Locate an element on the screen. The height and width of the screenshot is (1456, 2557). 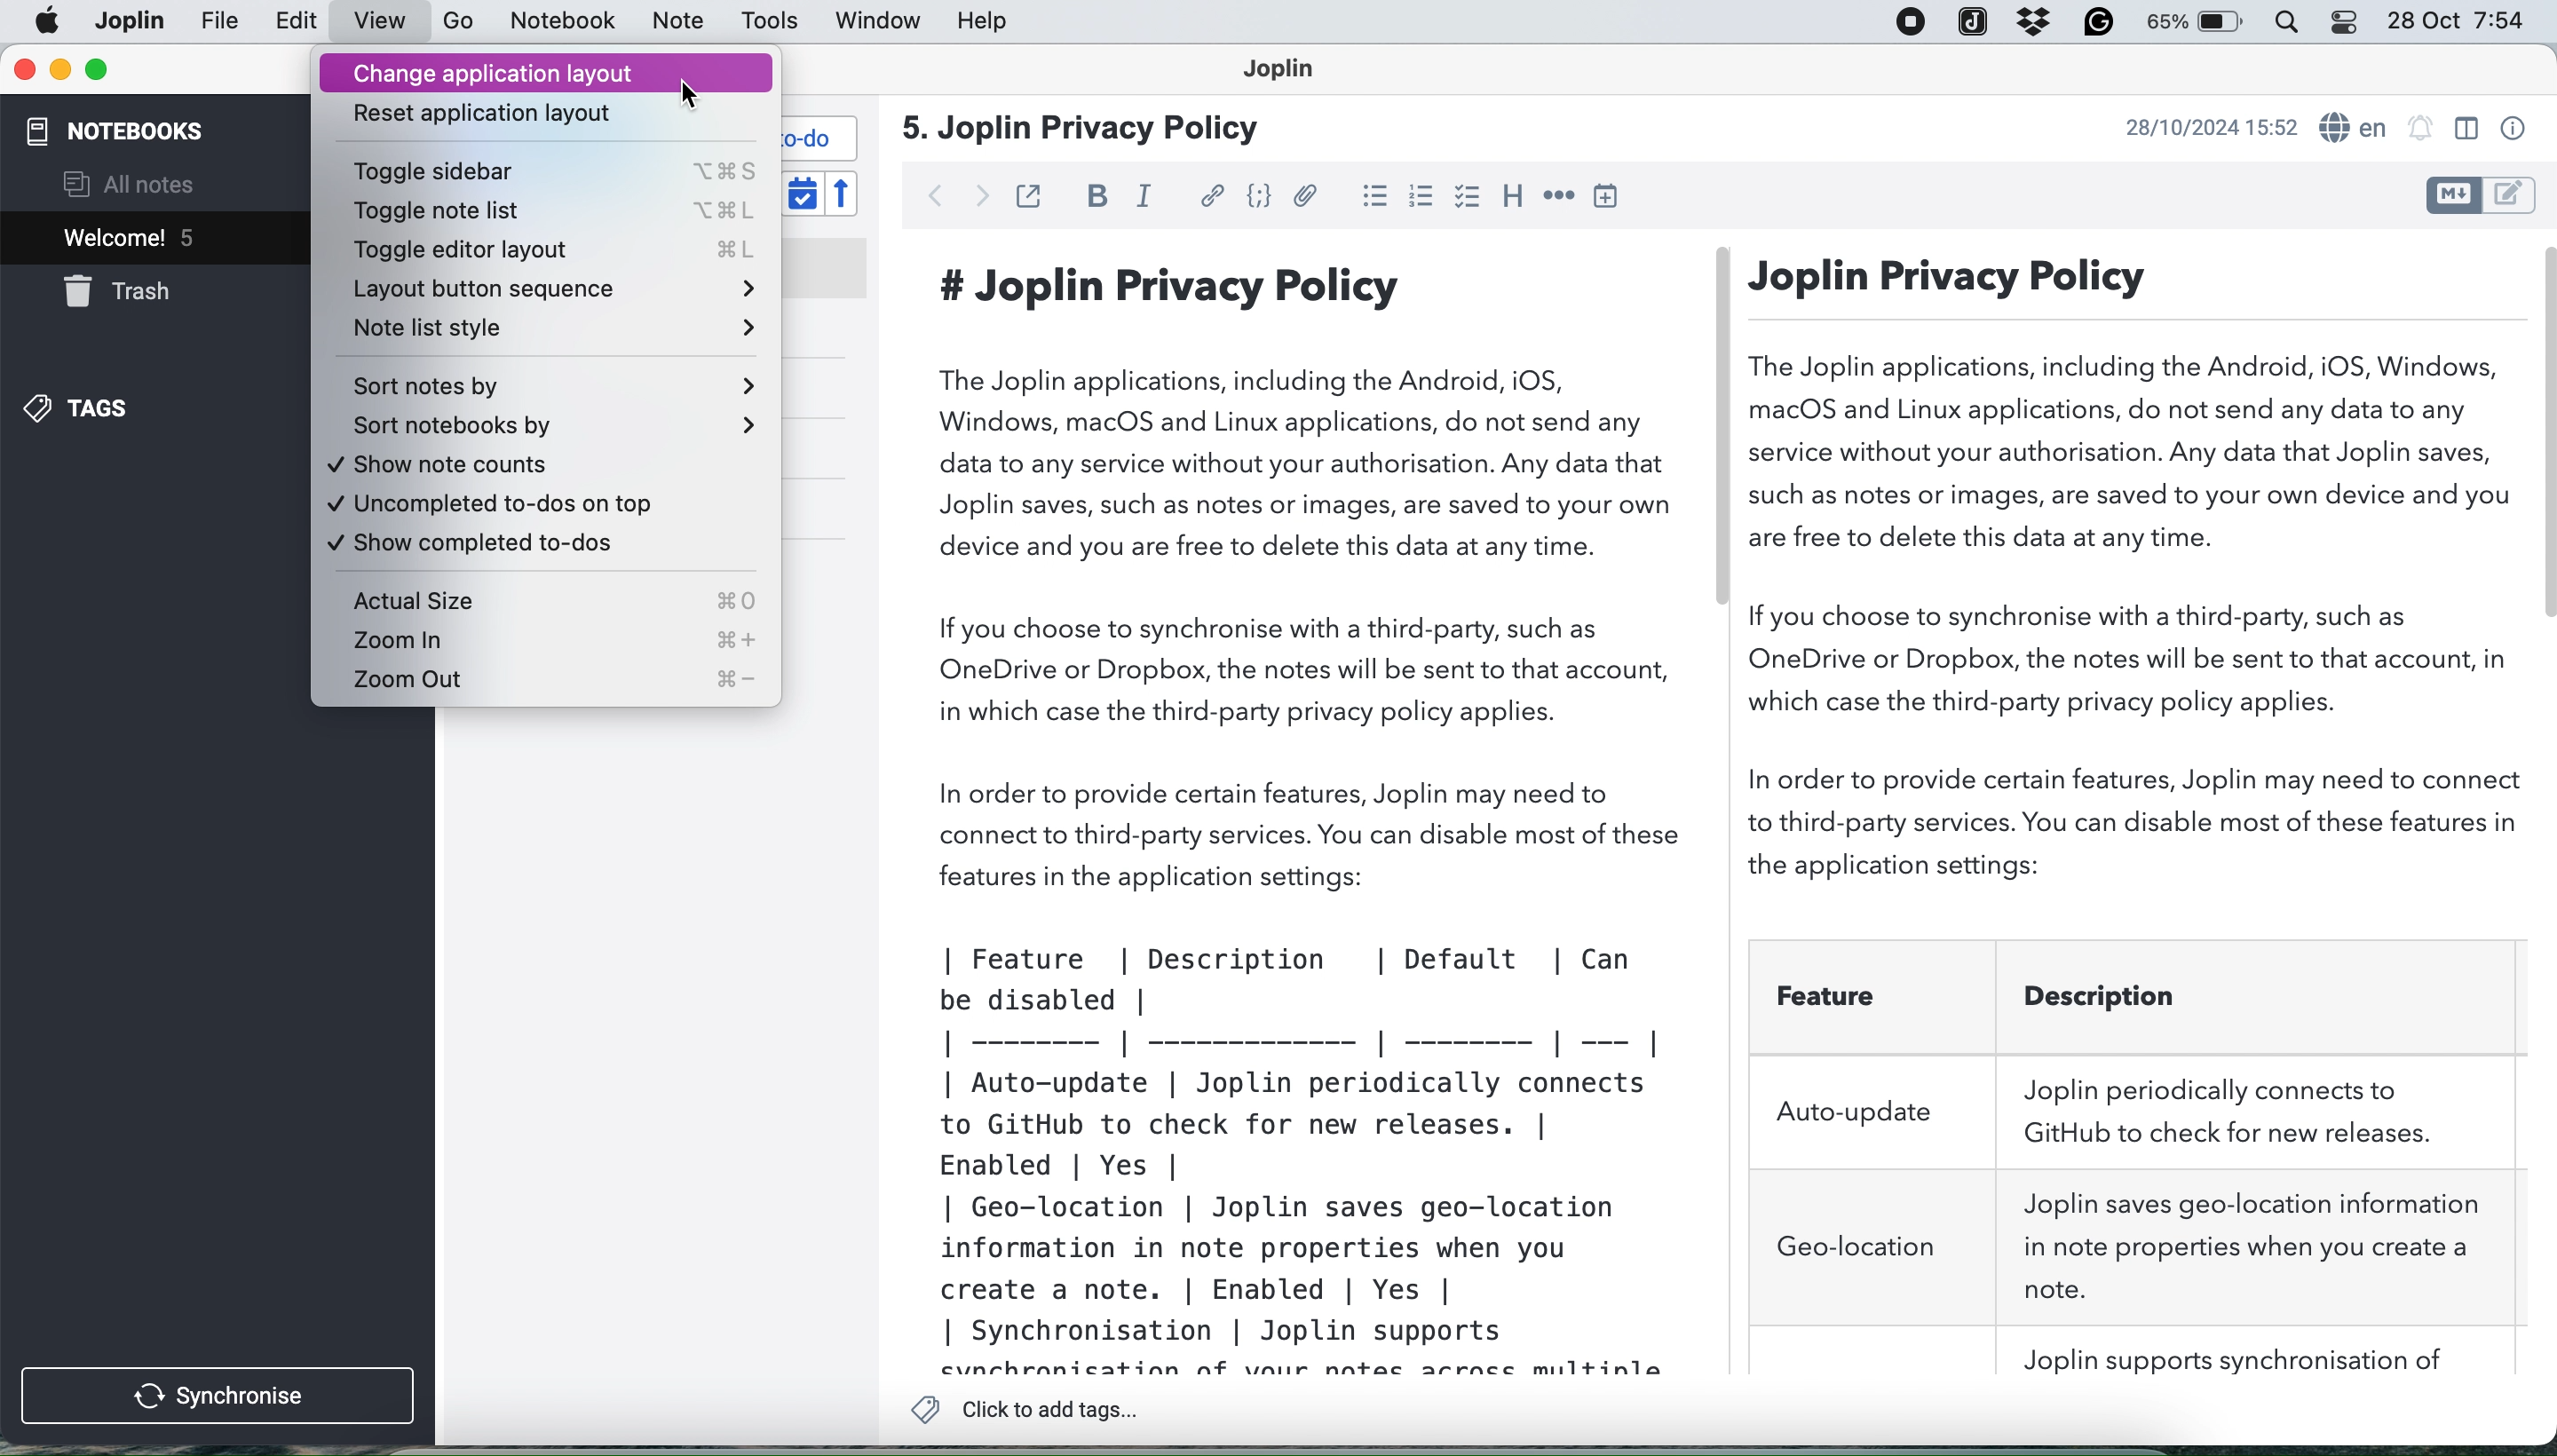
file is located at coordinates (127, 21).